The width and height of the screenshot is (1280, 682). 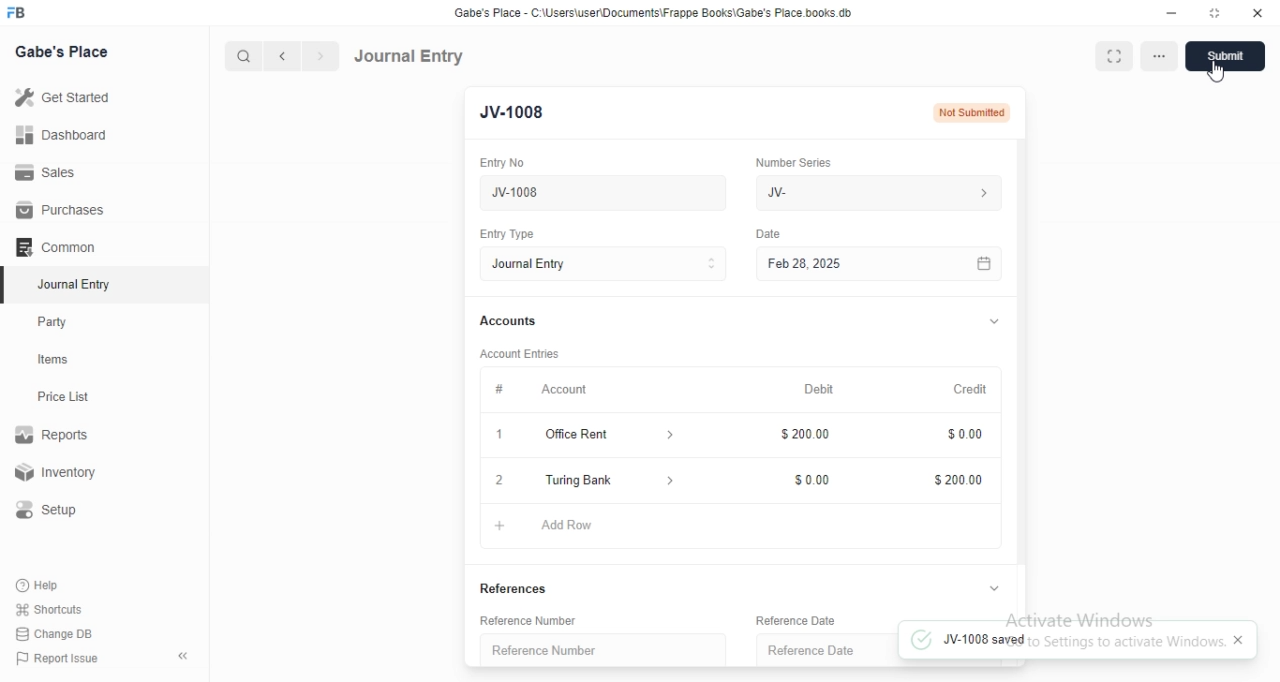 What do you see at coordinates (55, 634) in the screenshot?
I see `‘Change DB` at bounding box center [55, 634].